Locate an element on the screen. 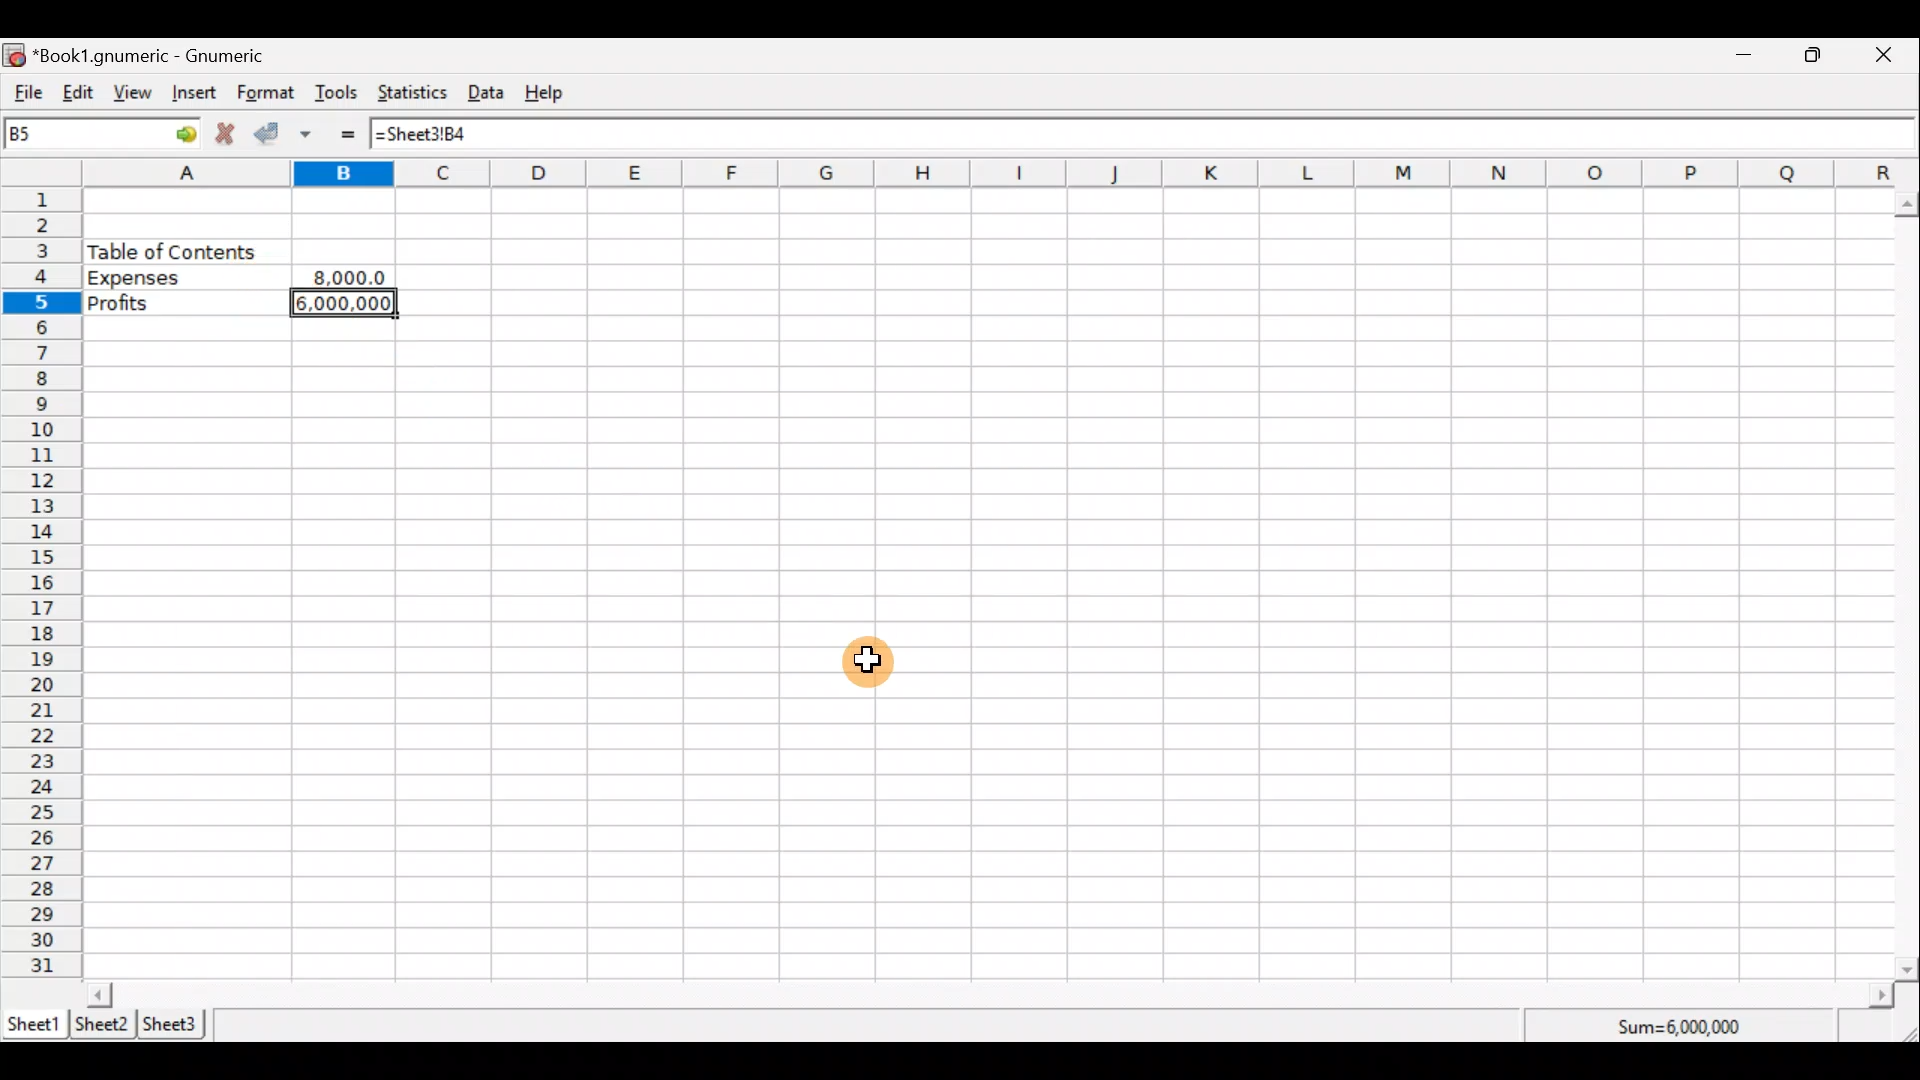  scroll down is located at coordinates (1908, 969).